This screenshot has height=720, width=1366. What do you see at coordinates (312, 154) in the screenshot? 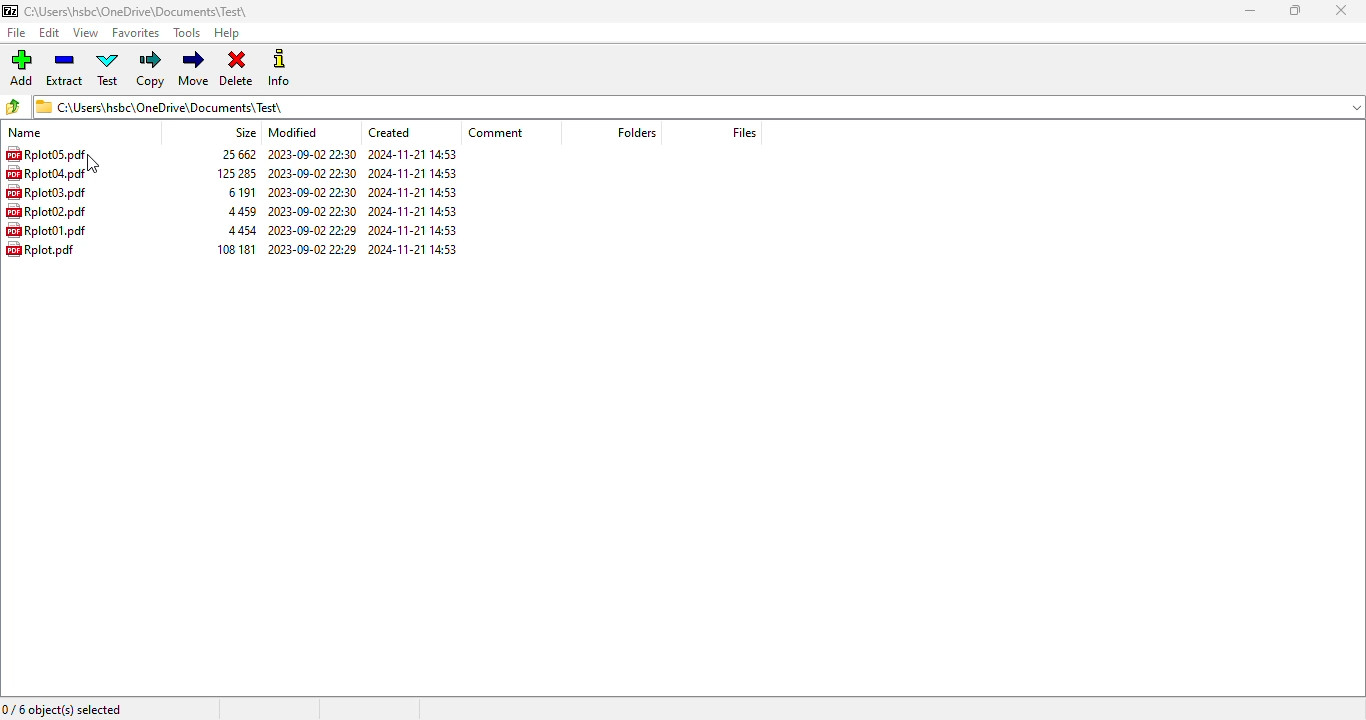
I see `modified date and time` at bounding box center [312, 154].